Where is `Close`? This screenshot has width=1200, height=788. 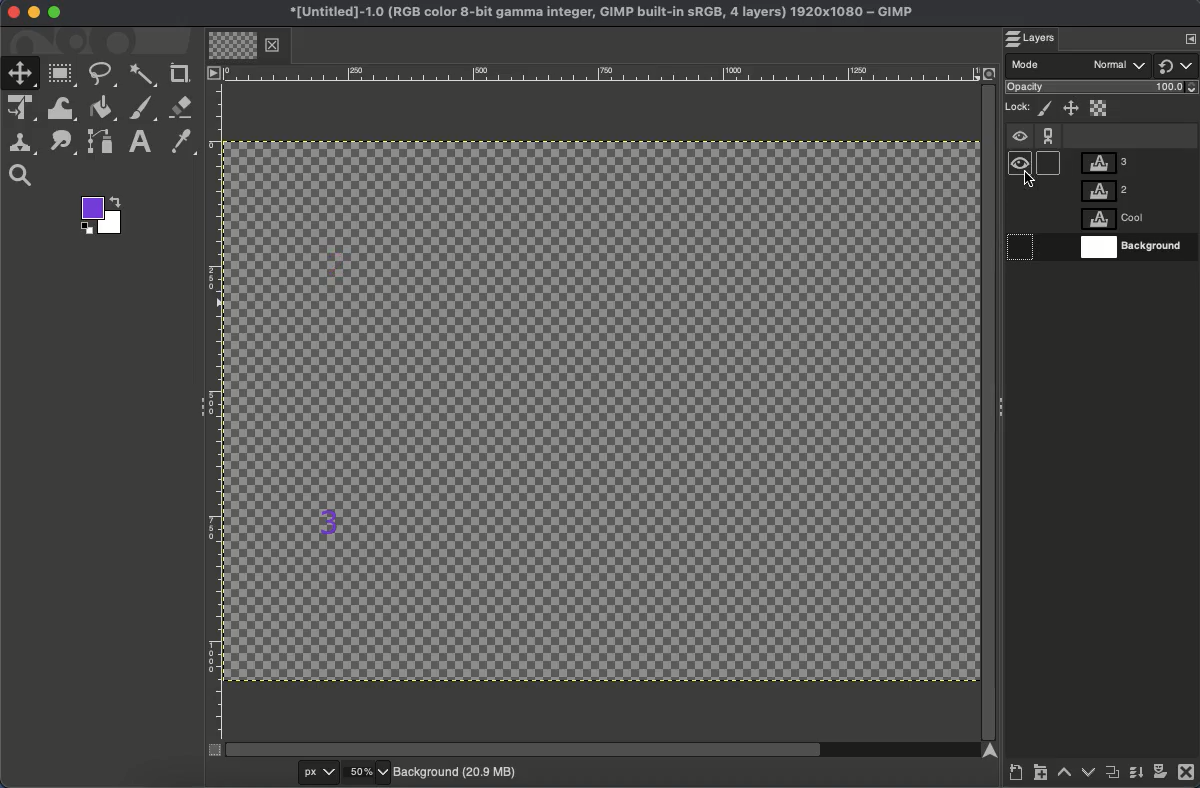
Close is located at coordinates (1186, 775).